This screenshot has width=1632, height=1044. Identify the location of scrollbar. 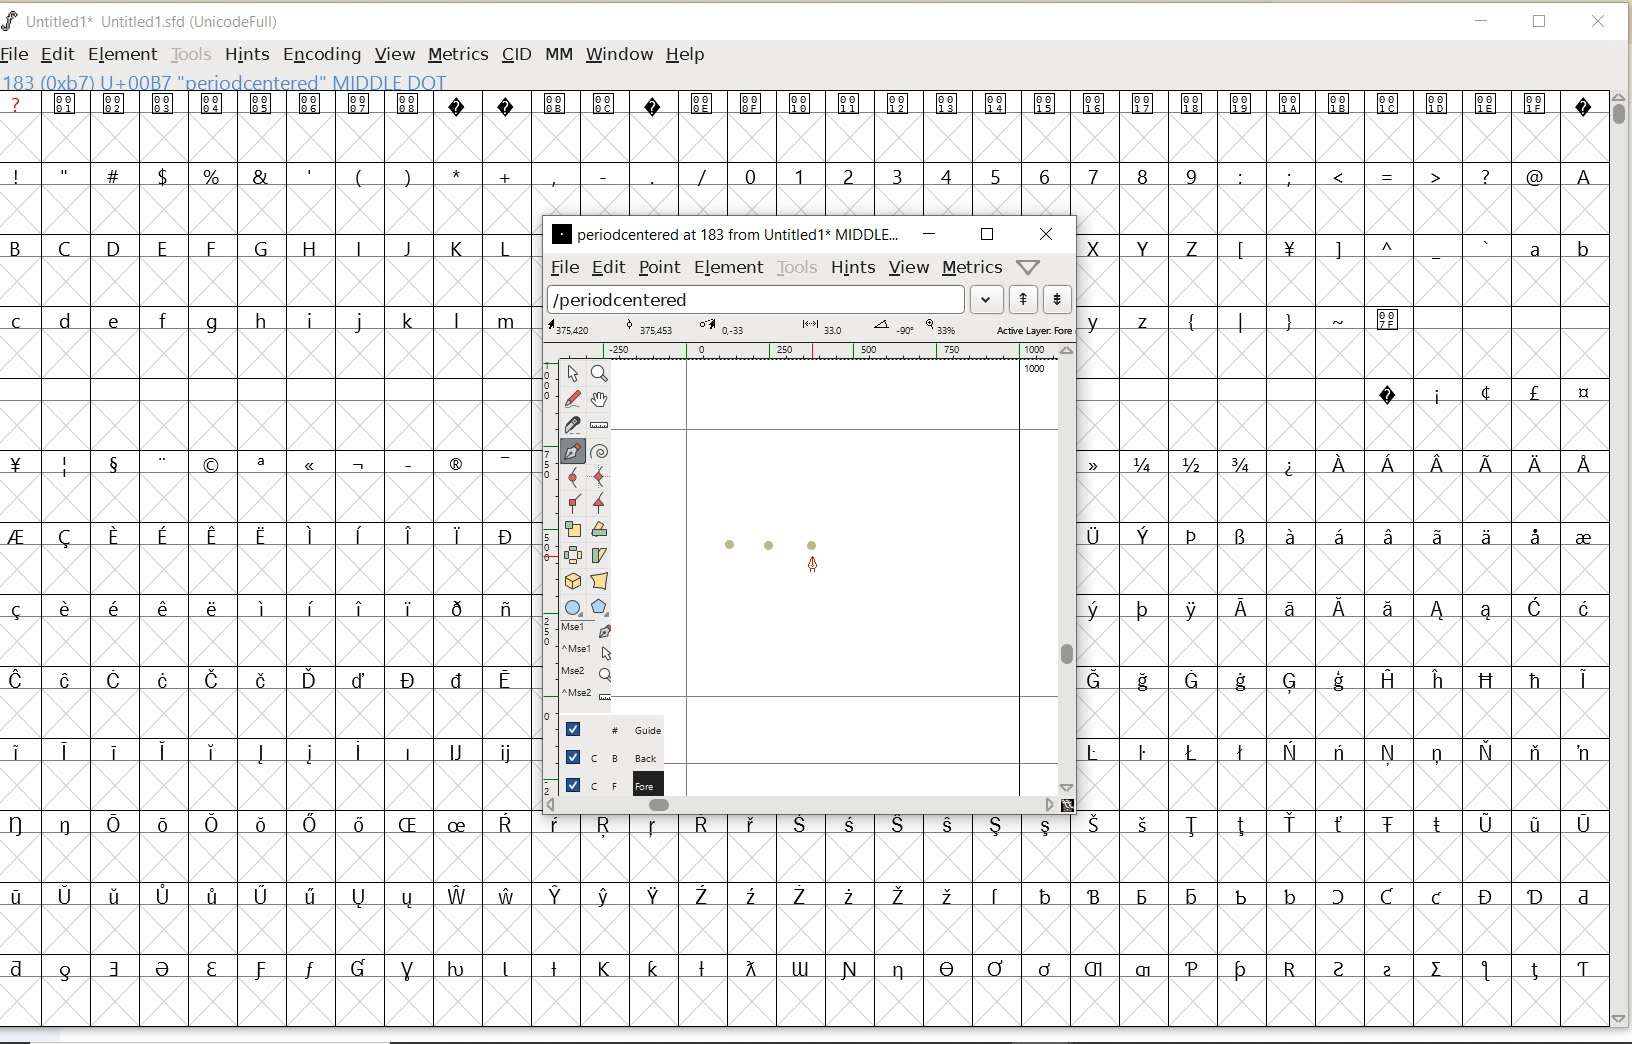
(801, 805).